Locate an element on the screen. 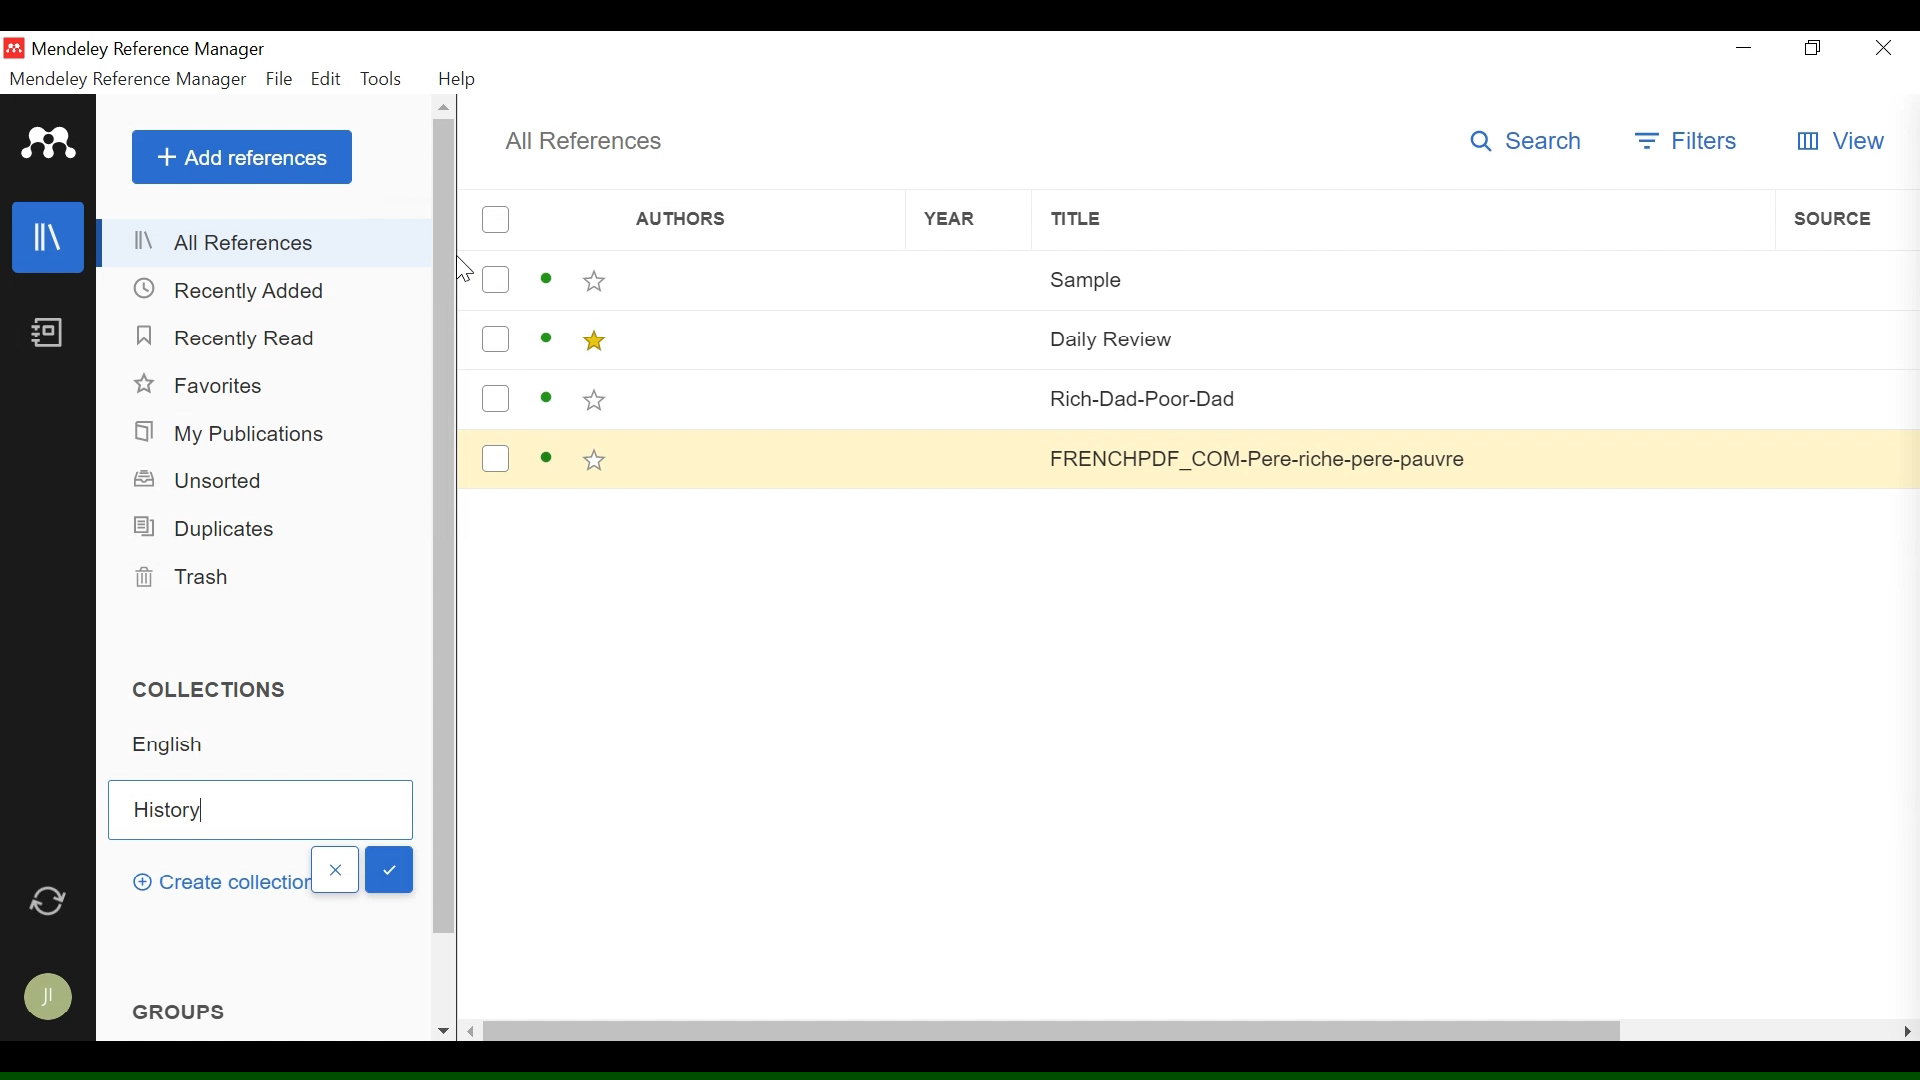 Image resolution: width=1920 pixels, height=1080 pixels. All References is located at coordinates (583, 142).